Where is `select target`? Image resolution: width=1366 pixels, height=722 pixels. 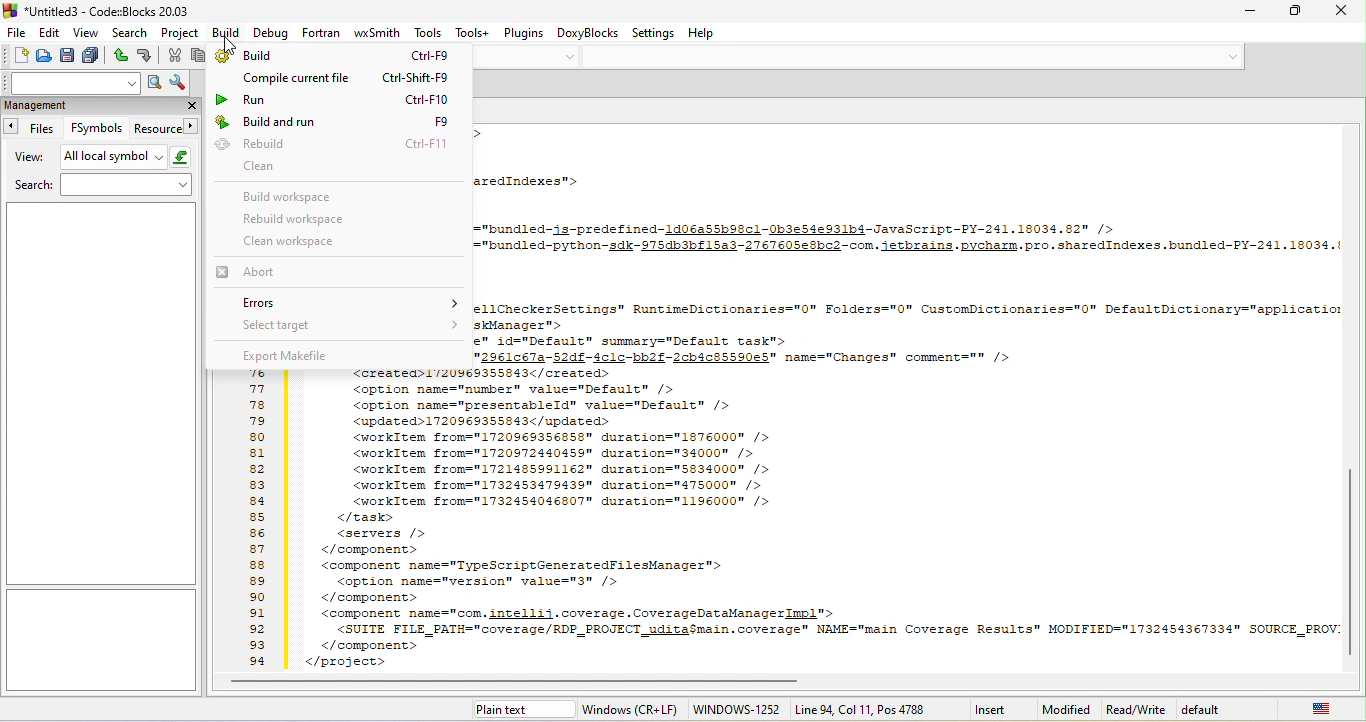 select target is located at coordinates (353, 325).